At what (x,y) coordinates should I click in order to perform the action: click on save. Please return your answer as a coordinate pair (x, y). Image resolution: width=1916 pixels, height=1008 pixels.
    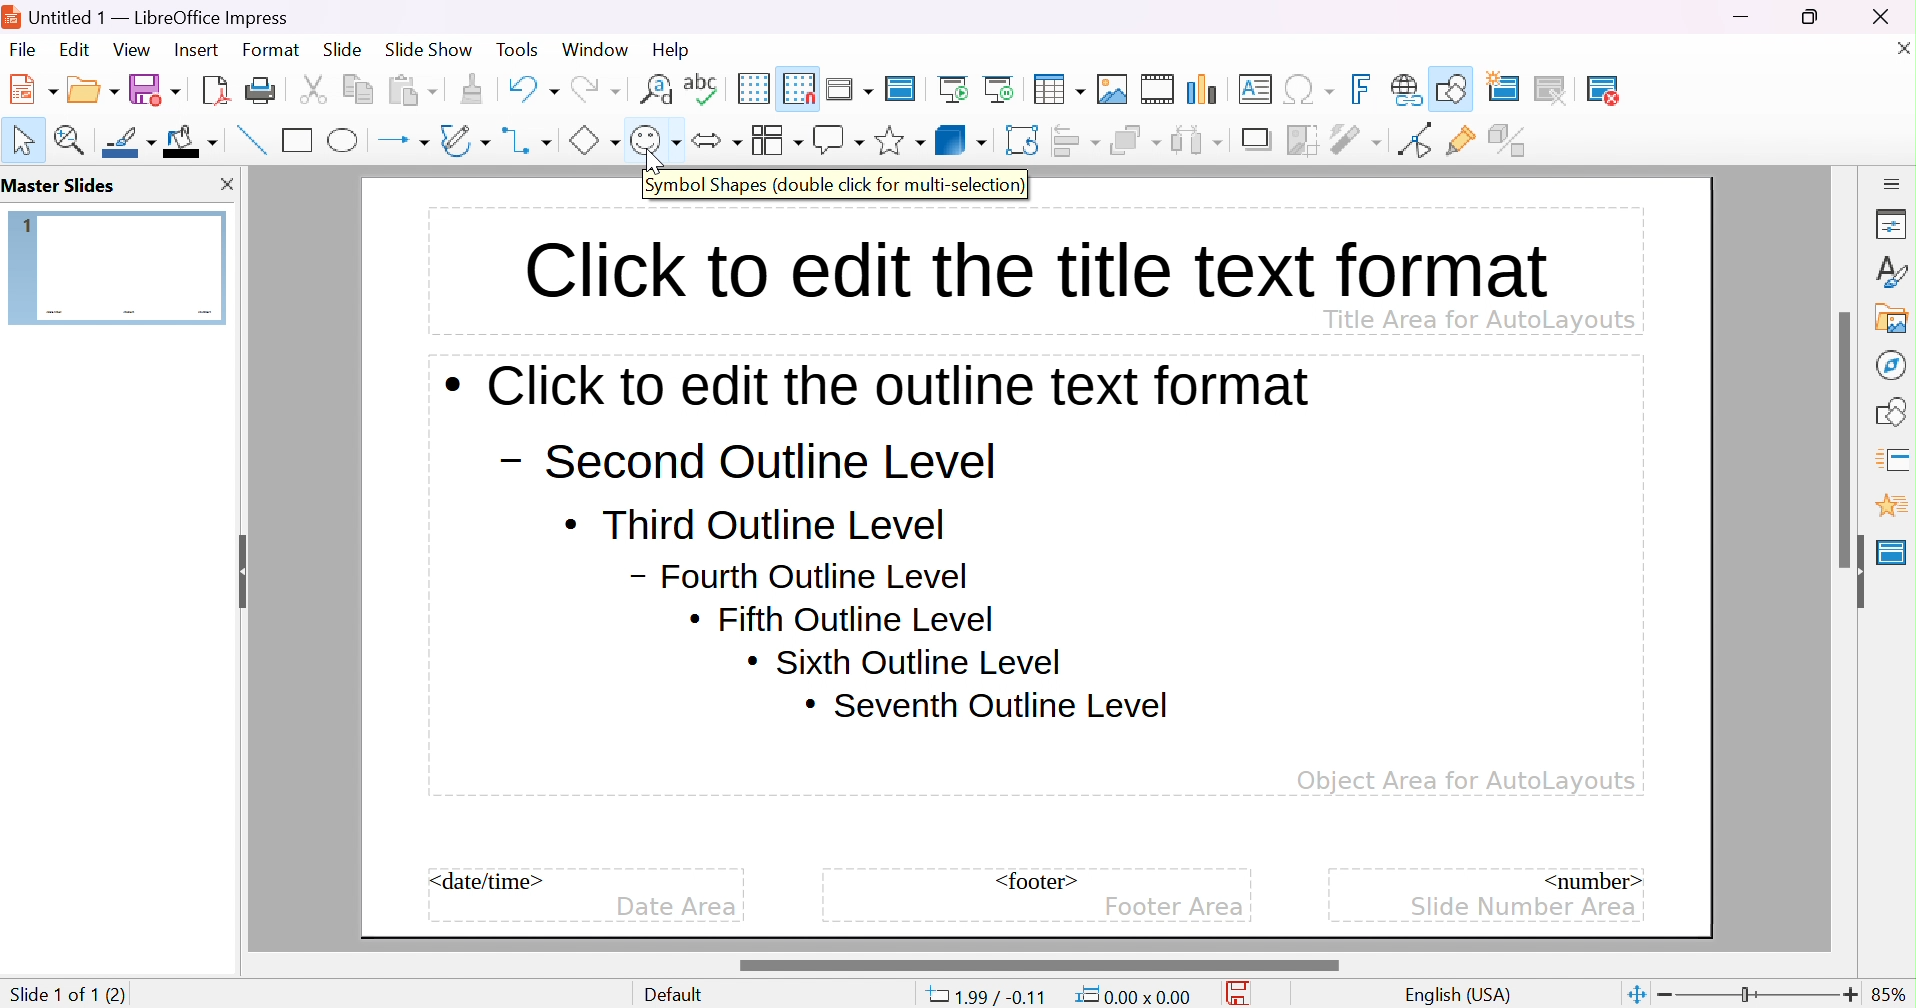
    Looking at the image, I should click on (155, 89).